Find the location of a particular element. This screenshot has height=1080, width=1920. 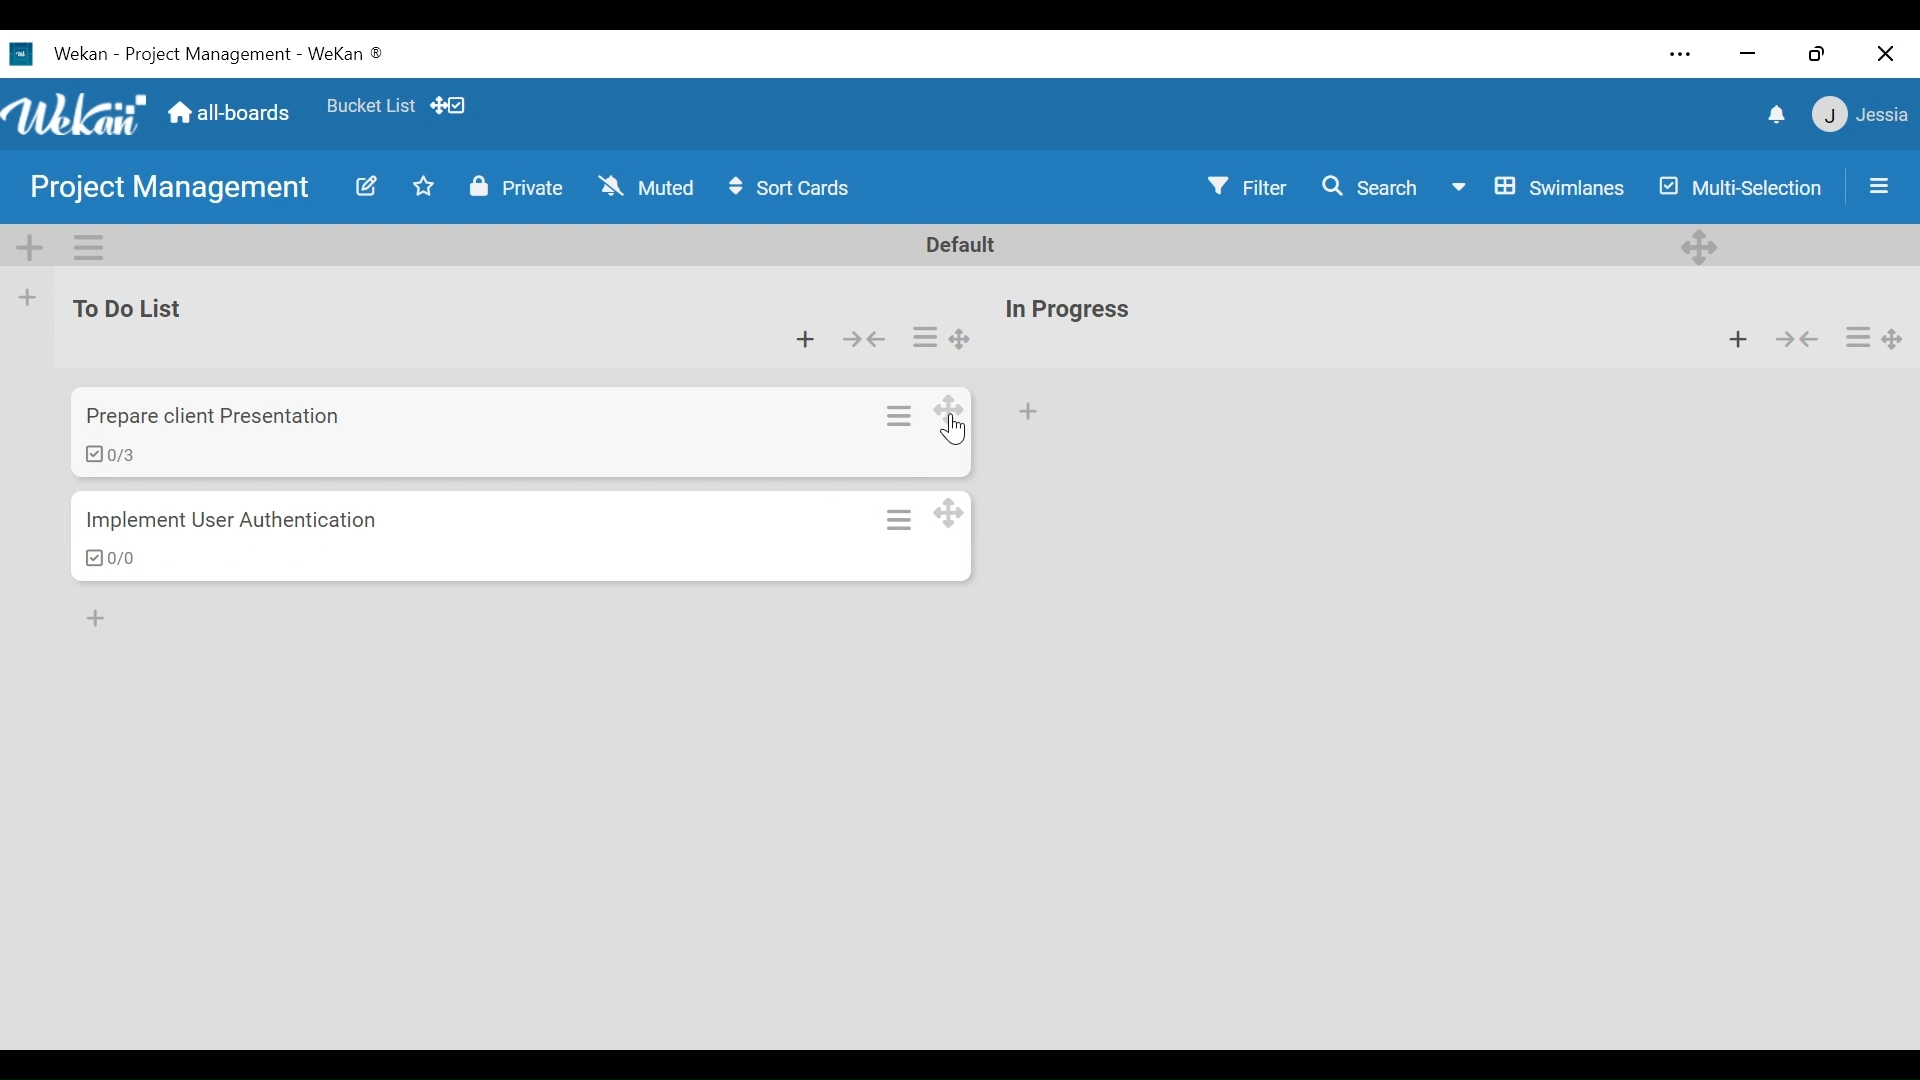

List Name is located at coordinates (133, 306).